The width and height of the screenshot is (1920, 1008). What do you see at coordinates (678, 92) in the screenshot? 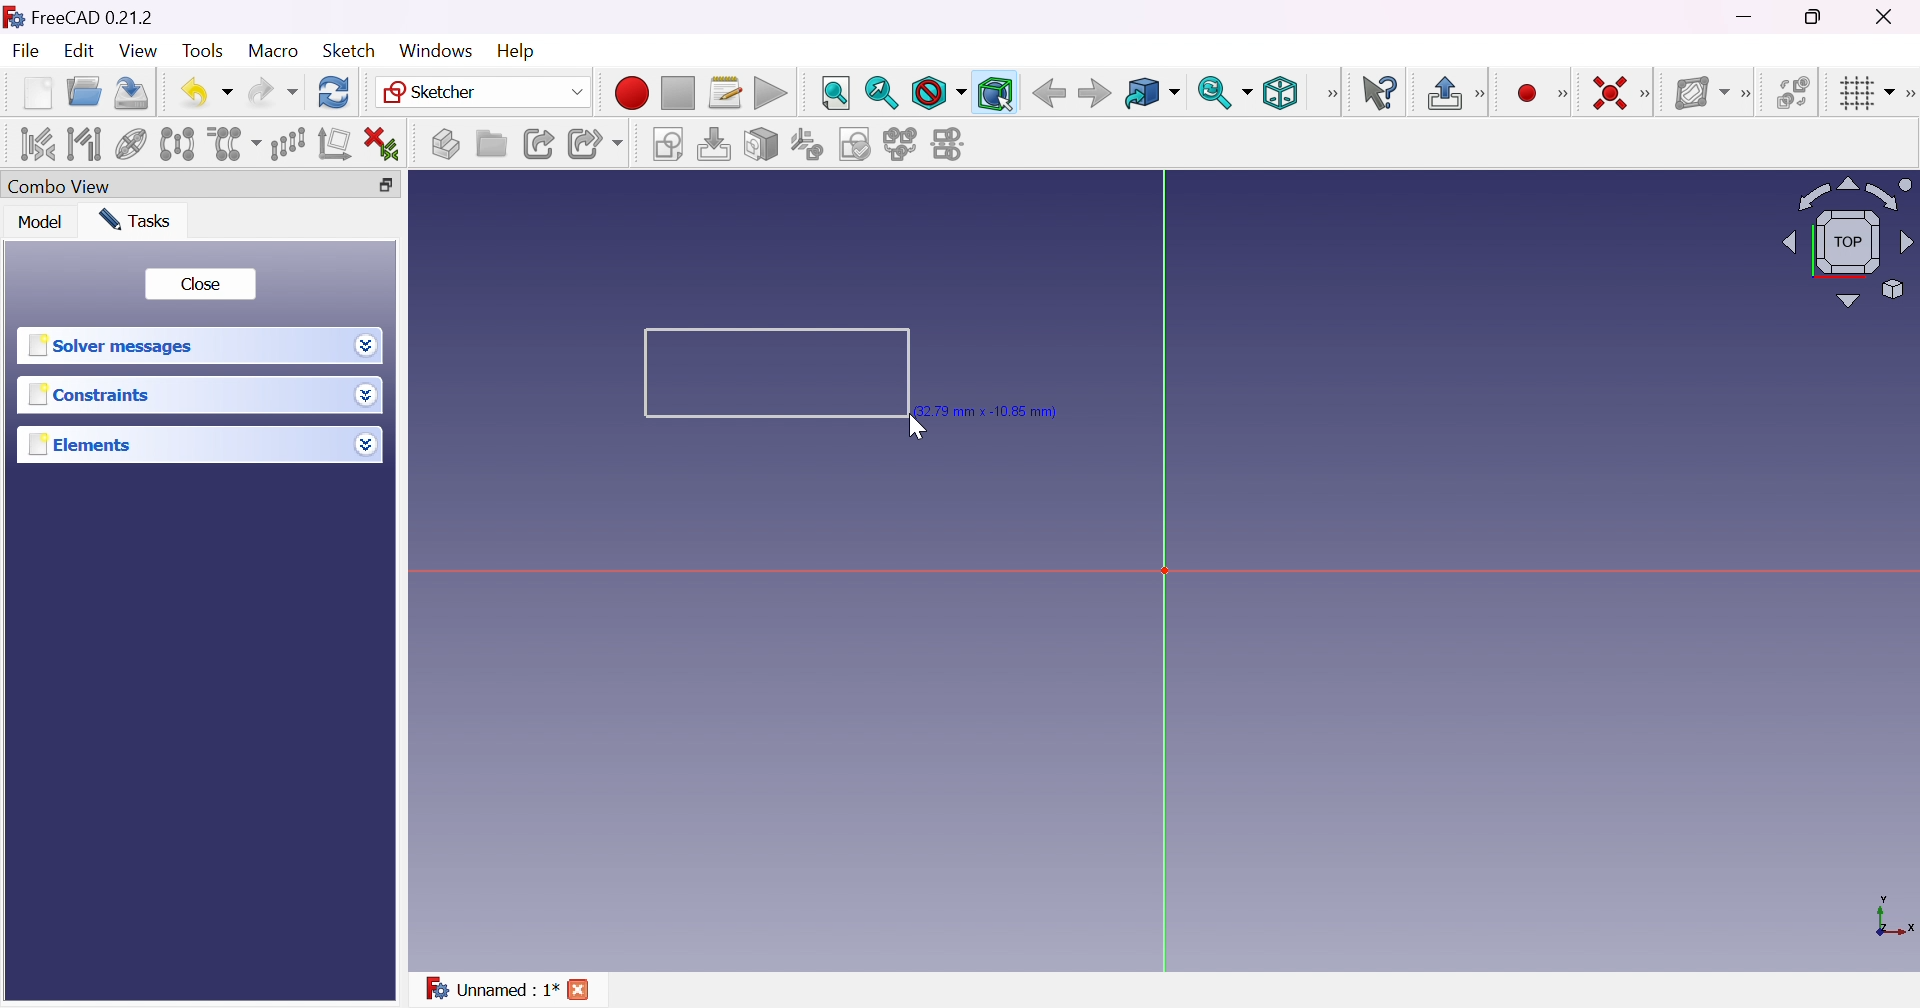
I see `Stop macro recording...` at bounding box center [678, 92].